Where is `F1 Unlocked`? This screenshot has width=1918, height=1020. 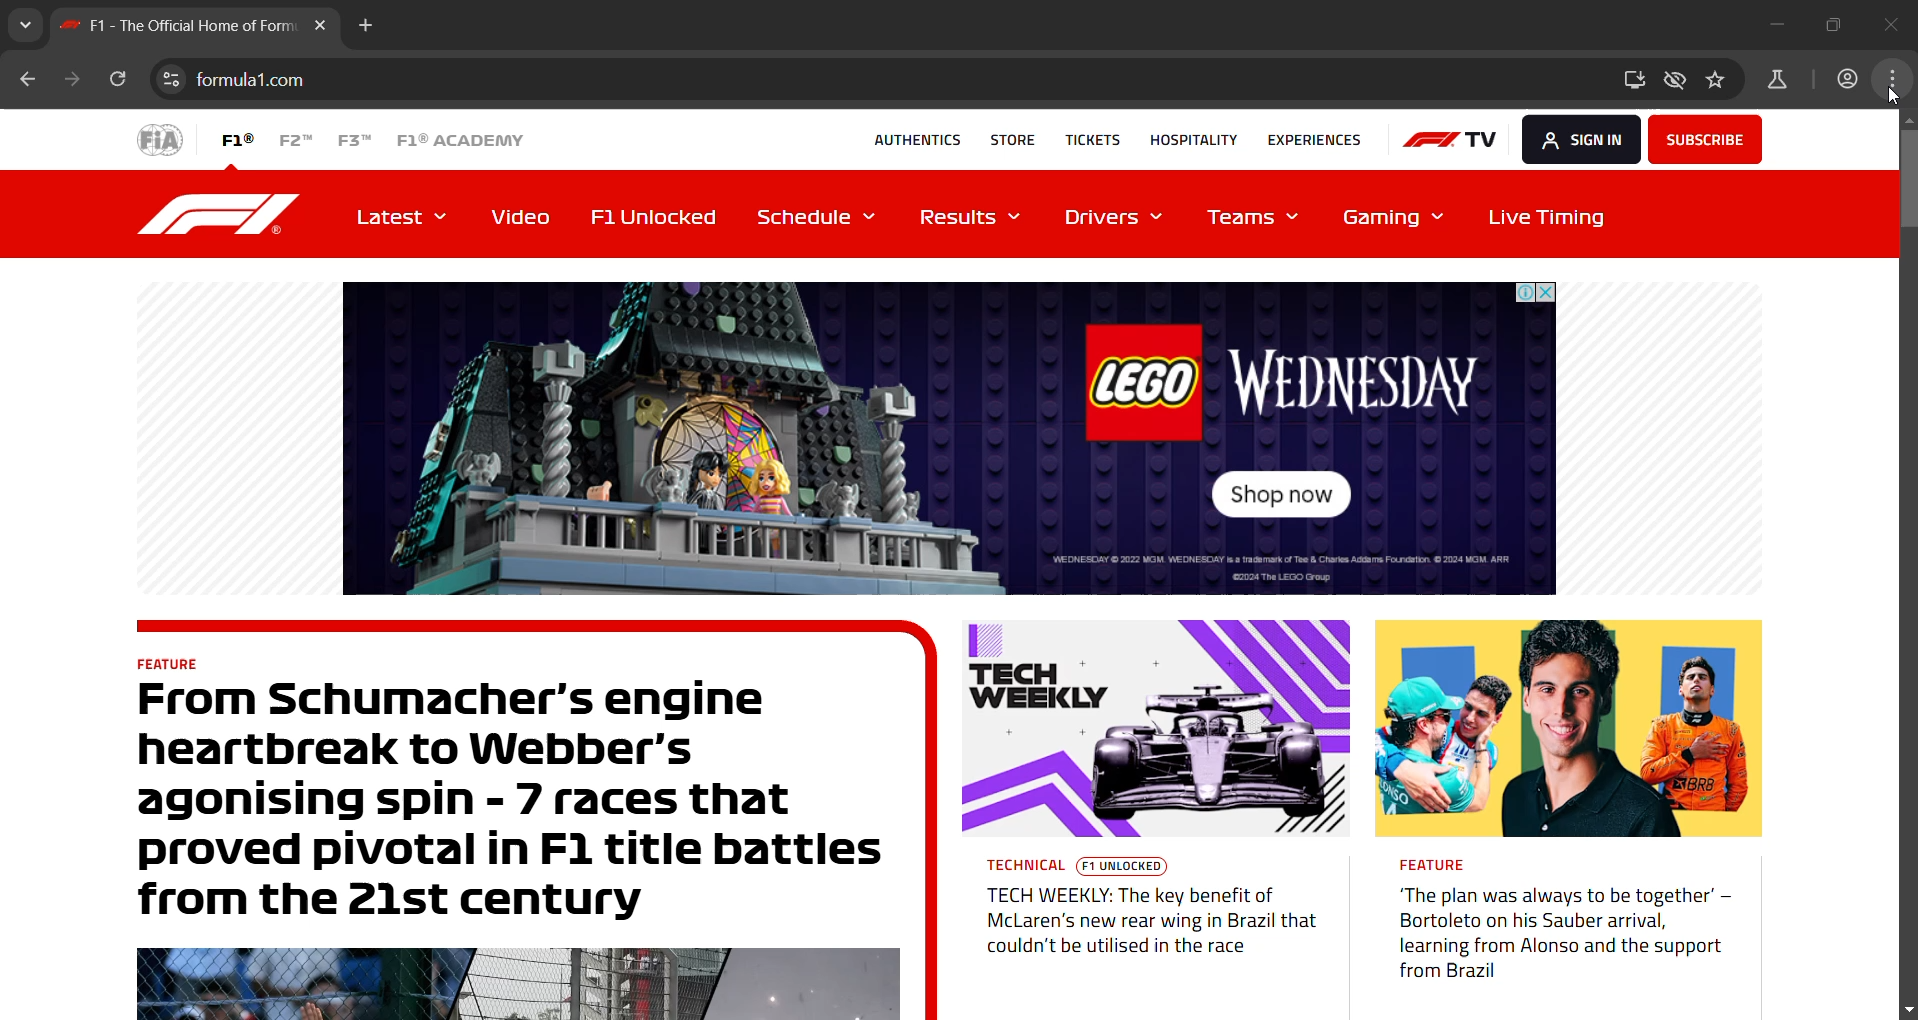 F1 Unlocked is located at coordinates (646, 216).